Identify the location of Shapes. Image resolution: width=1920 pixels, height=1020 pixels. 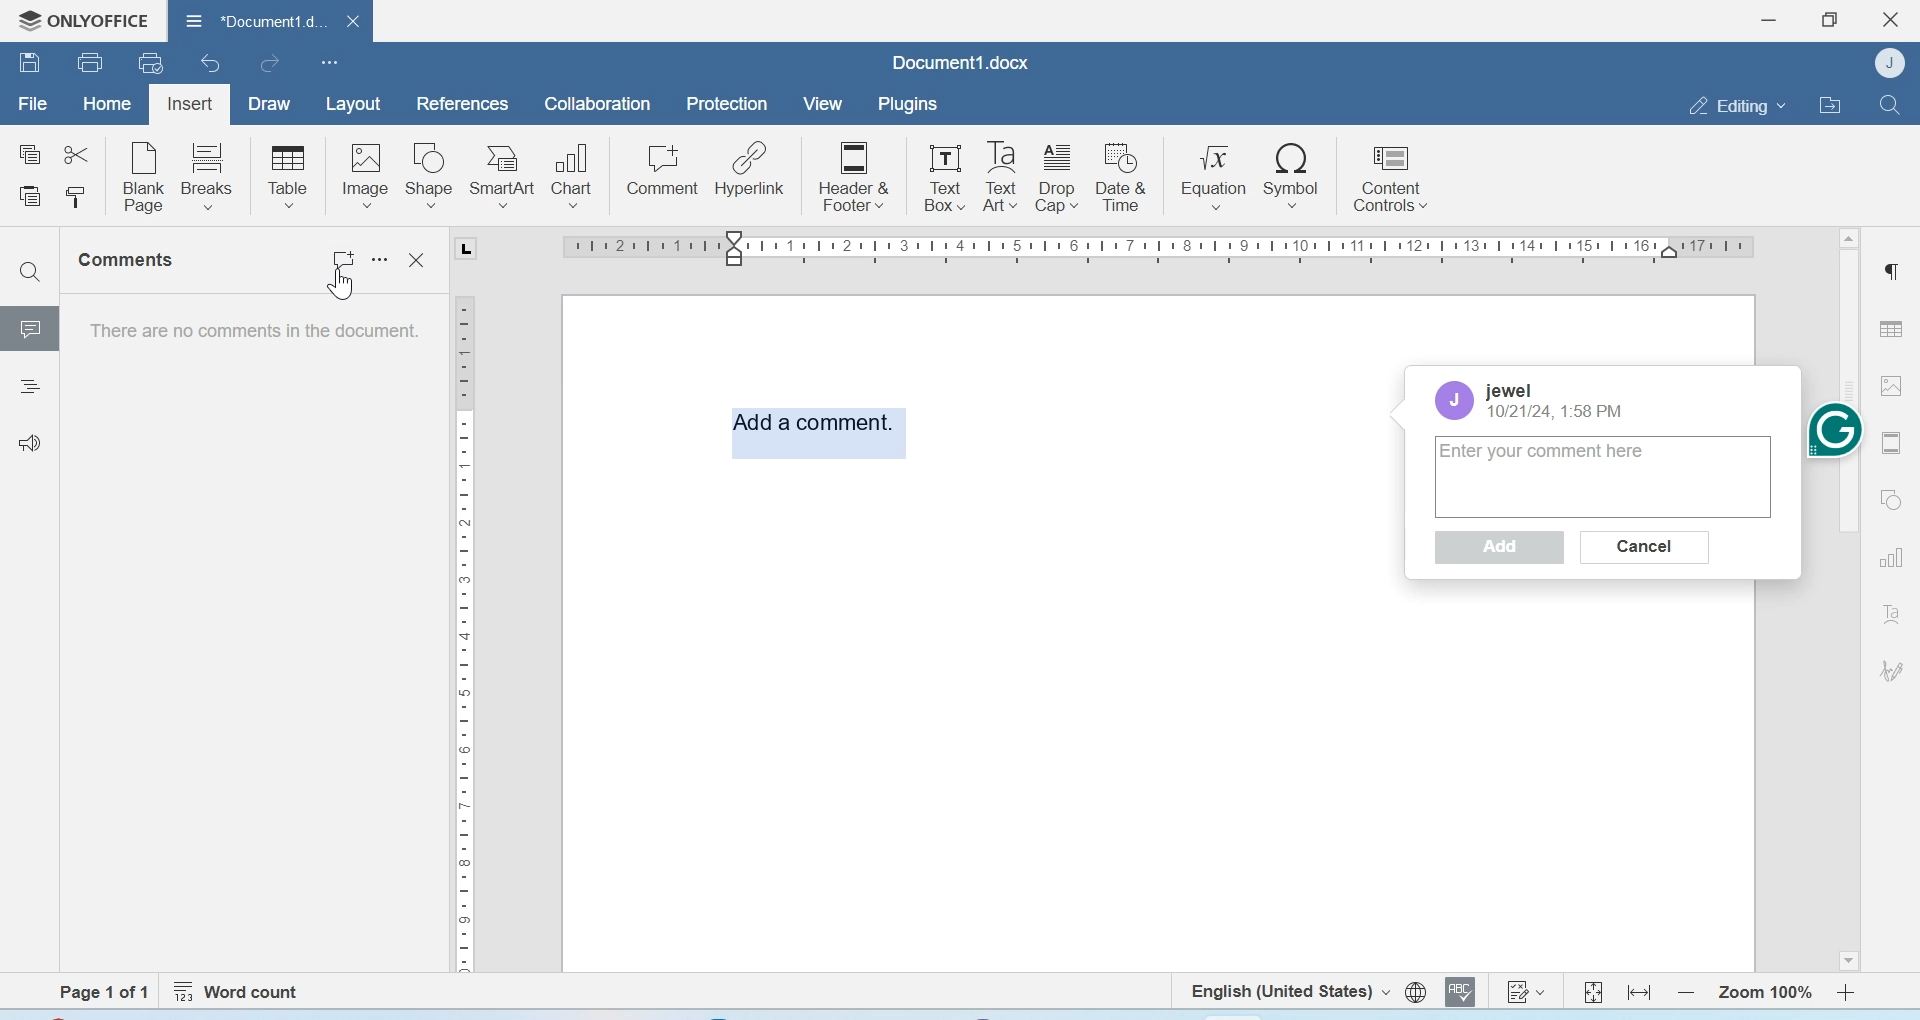
(1894, 498).